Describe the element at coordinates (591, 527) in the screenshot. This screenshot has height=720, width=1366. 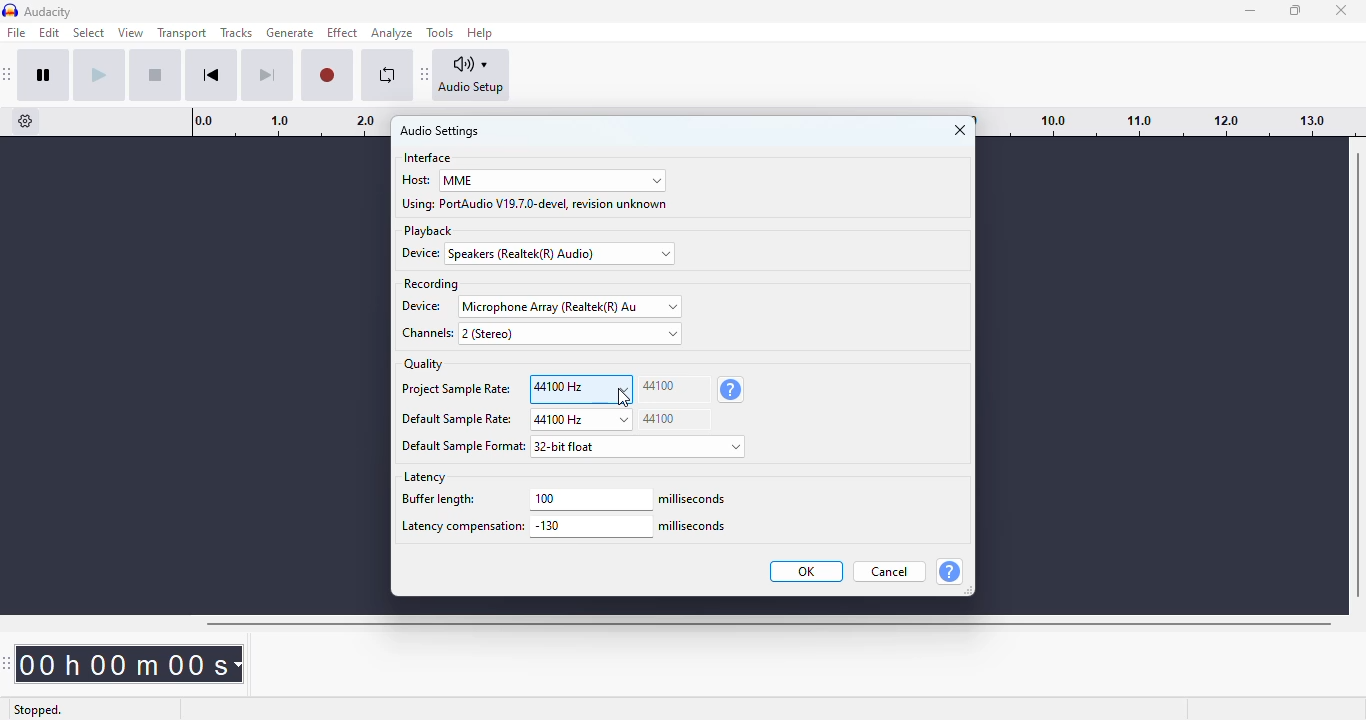
I see `edit latency compensation` at that location.